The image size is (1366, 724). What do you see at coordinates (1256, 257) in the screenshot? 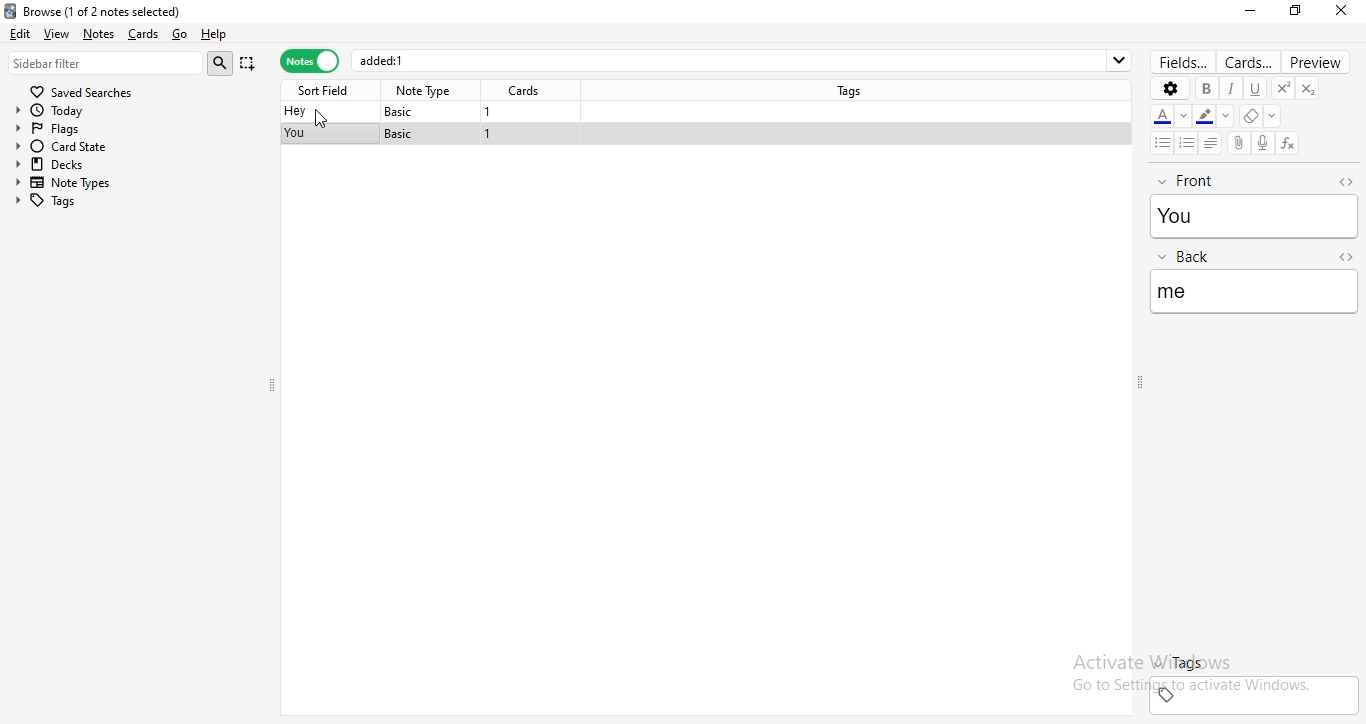
I see `back` at bounding box center [1256, 257].